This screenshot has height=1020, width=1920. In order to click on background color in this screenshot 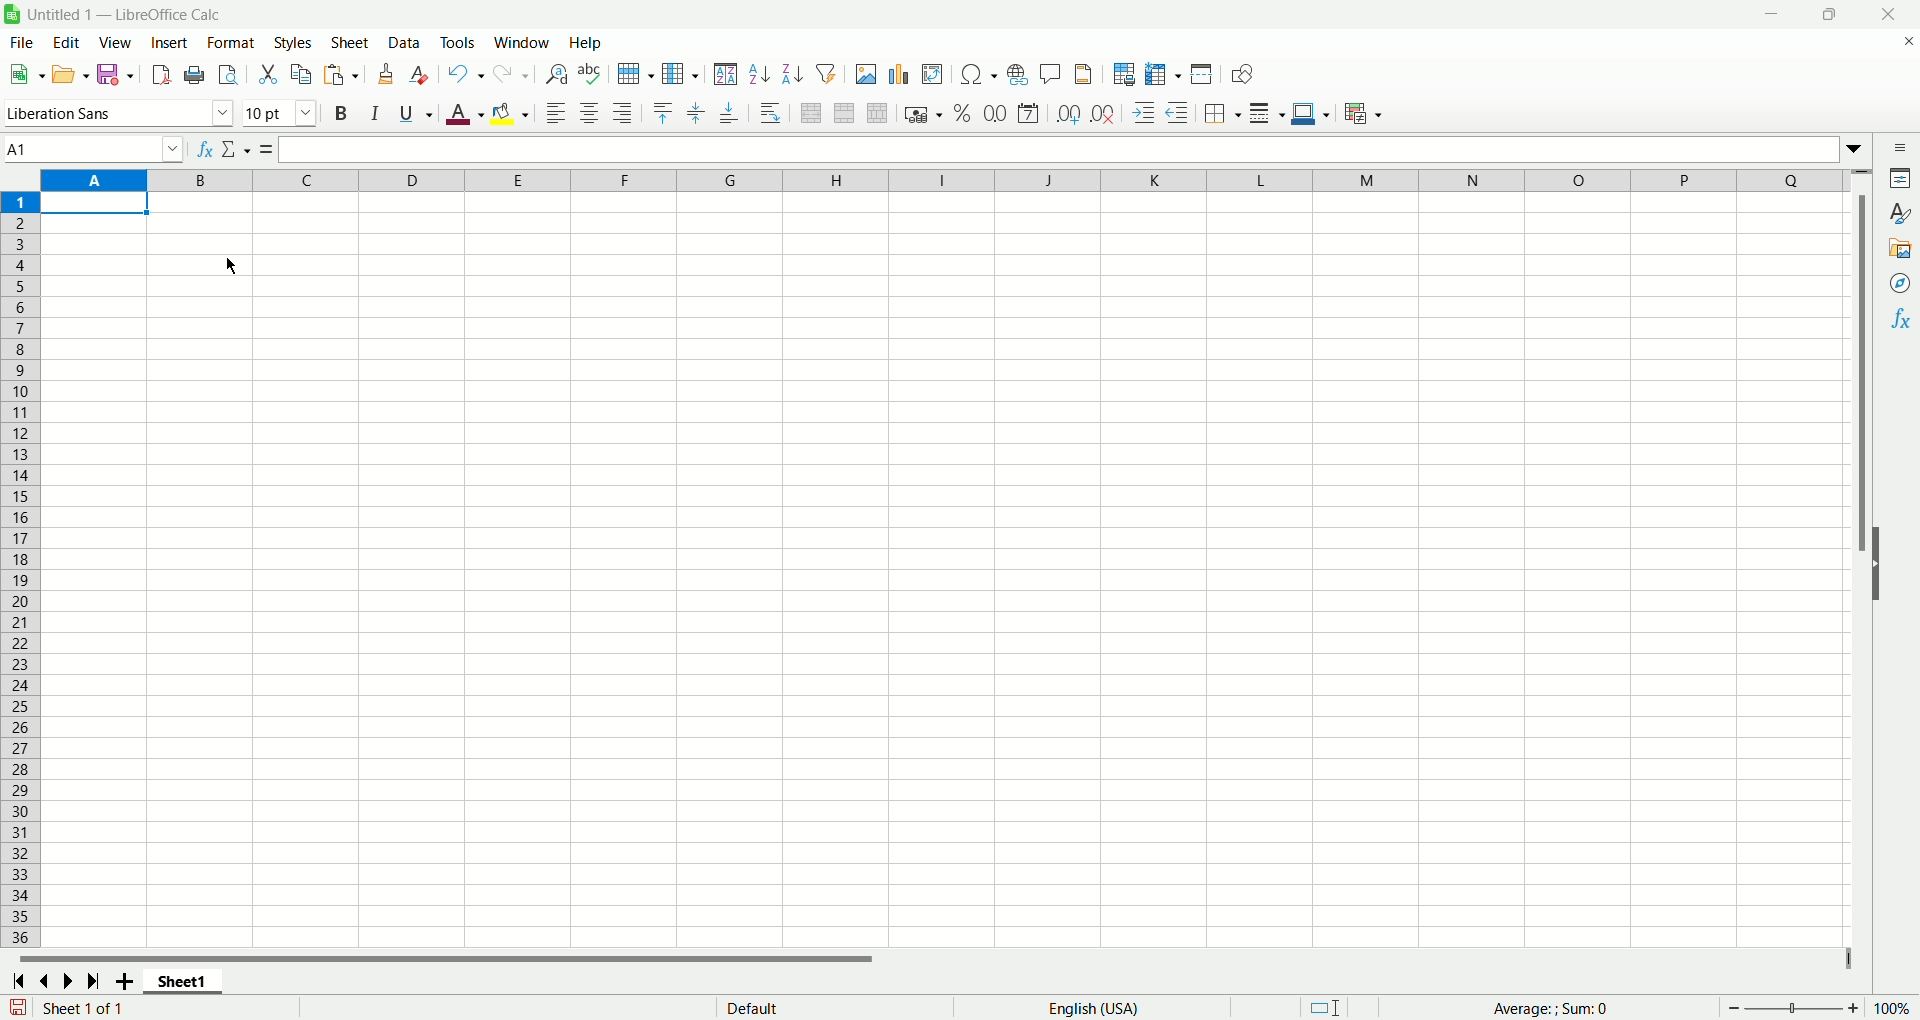, I will do `click(512, 113)`.